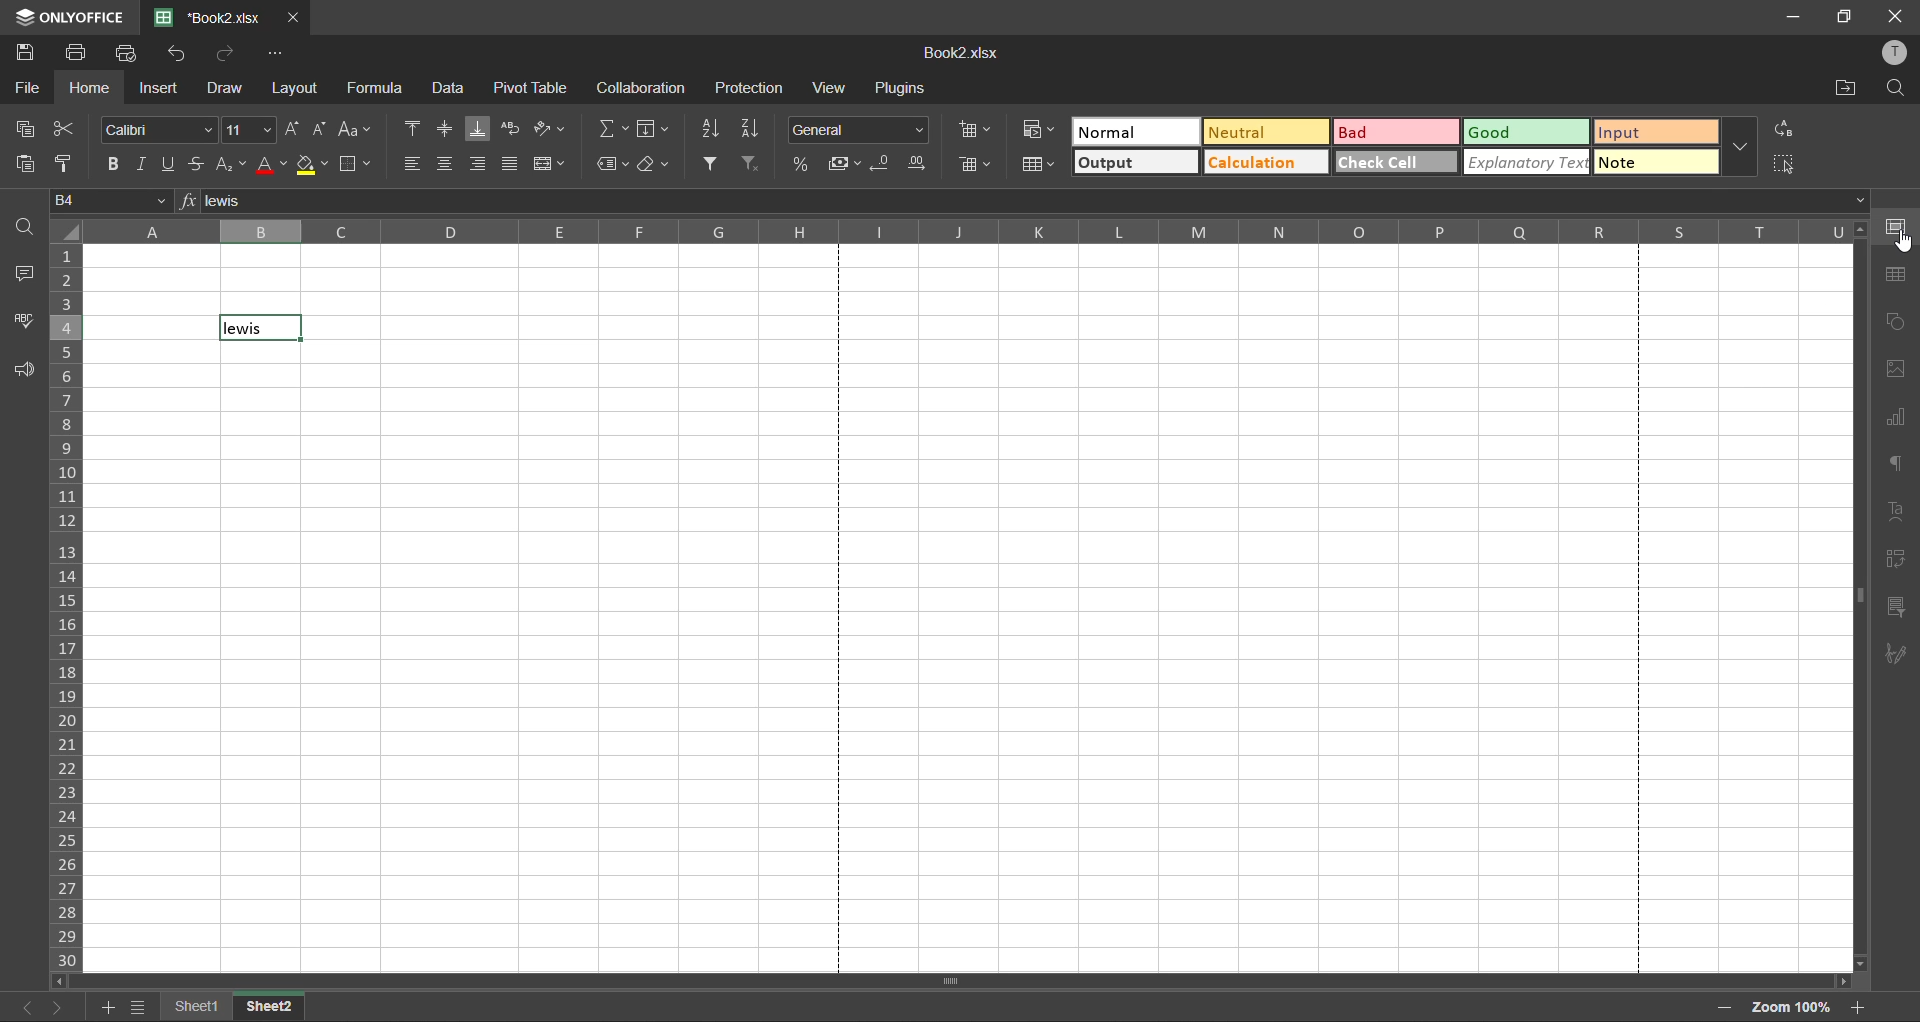 This screenshot has height=1022, width=1920. What do you see at coordinates (24, 369) in the screenshot?
I see `feedback` at bounding box center [24, 369].